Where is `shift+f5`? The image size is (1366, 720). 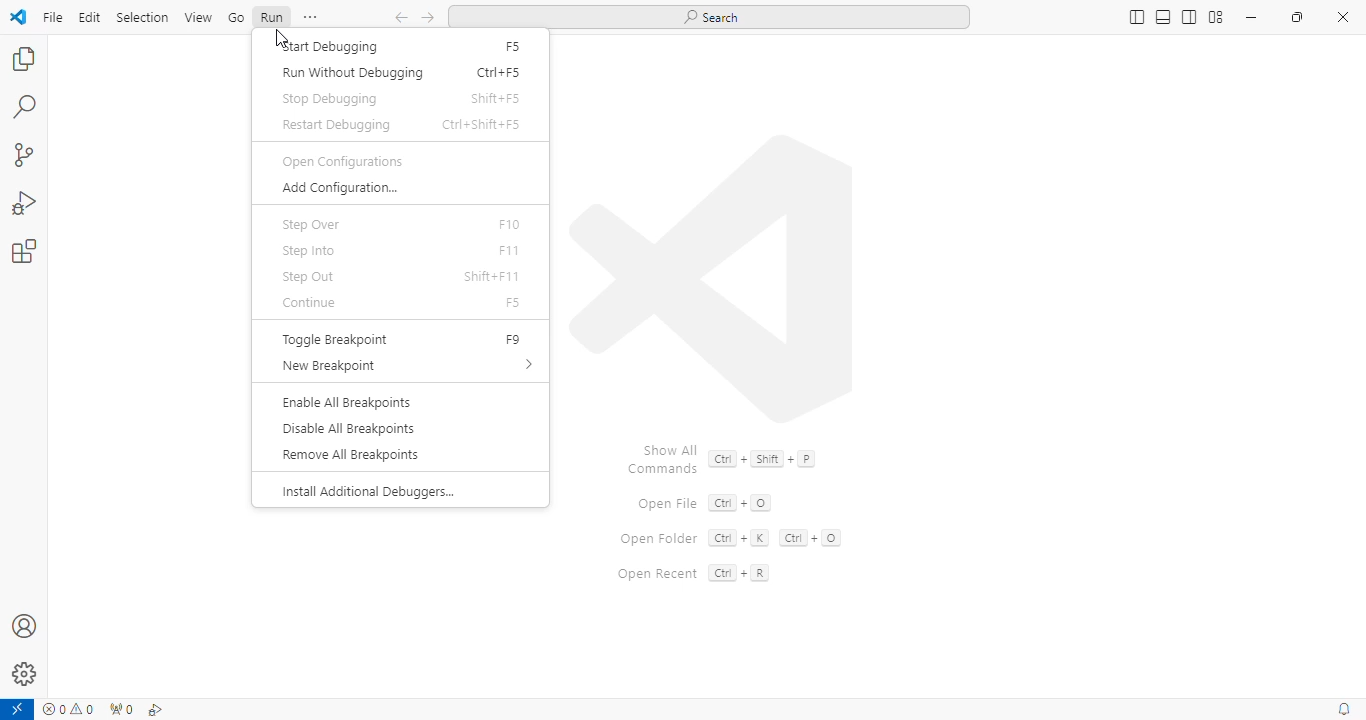
shift+f5 is located at coordinates (495, 99).